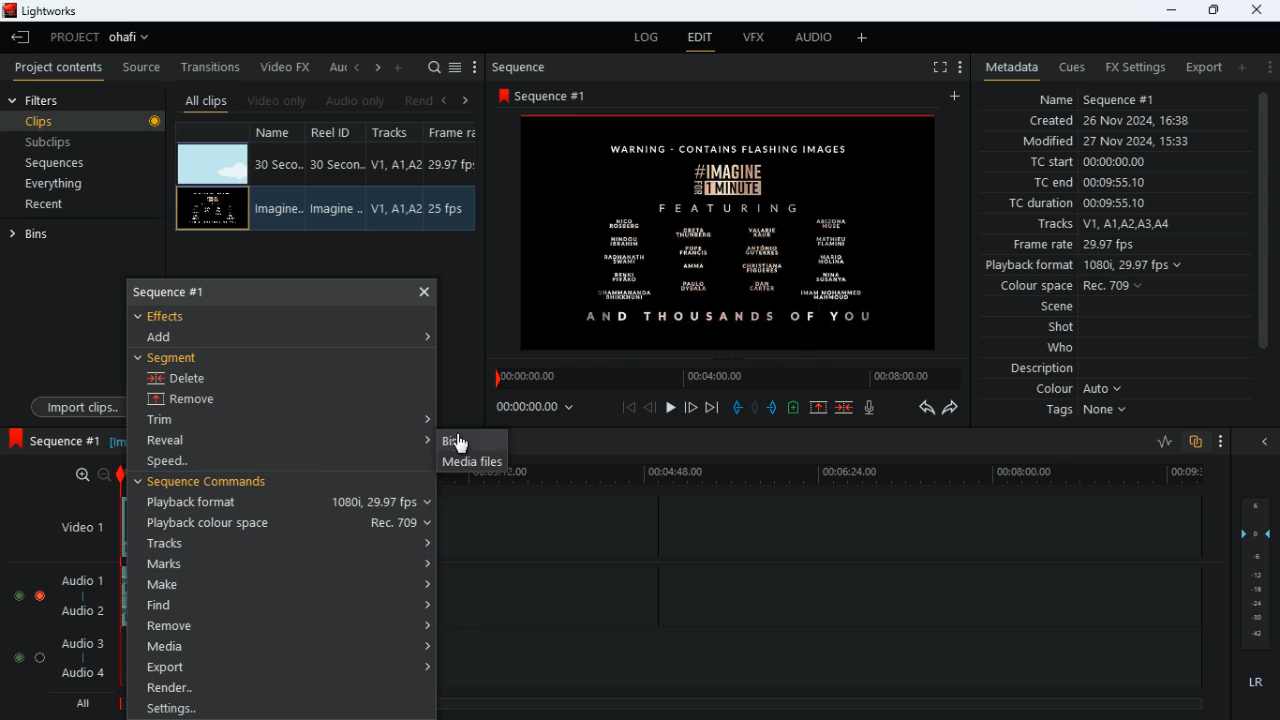 The height and width of the screenshot is (720, 1280). What do you see at coordinates (466, 100) in the screenshot?
I see `right` at bounding box center [466, 100].